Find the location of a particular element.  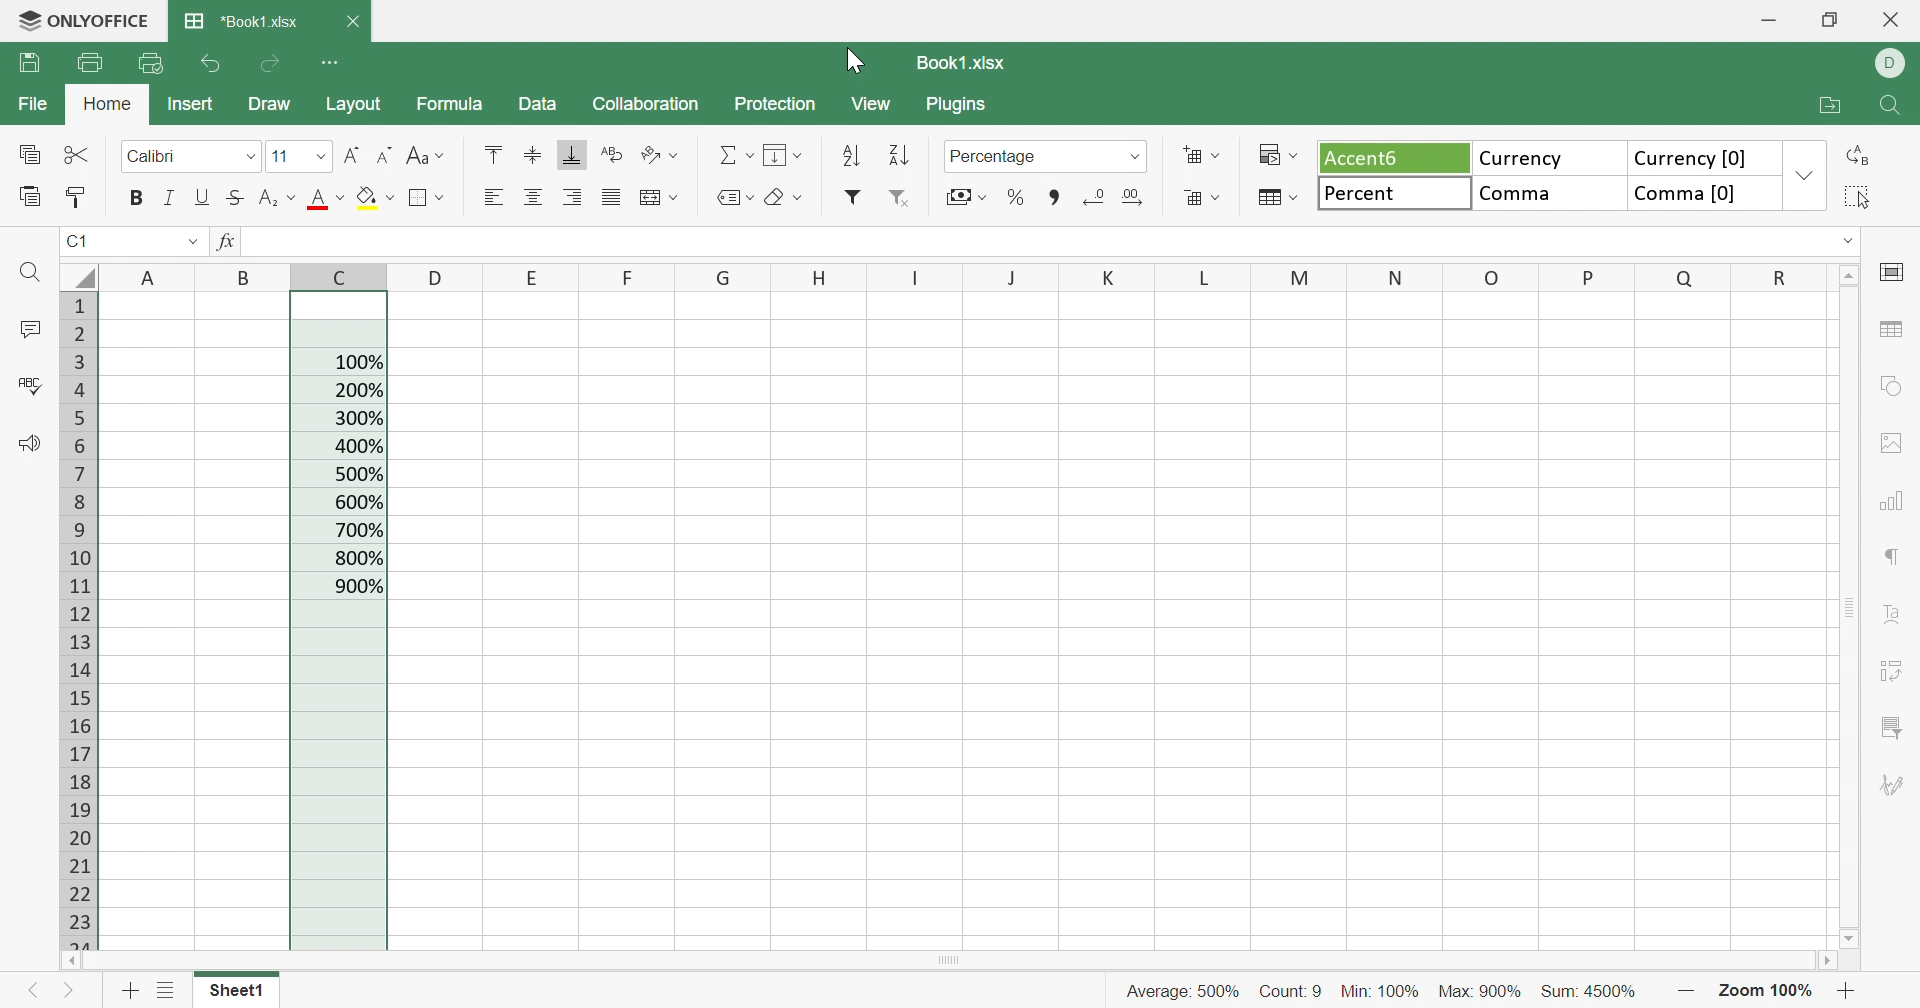

Layout is located at coordinates (356, 105).